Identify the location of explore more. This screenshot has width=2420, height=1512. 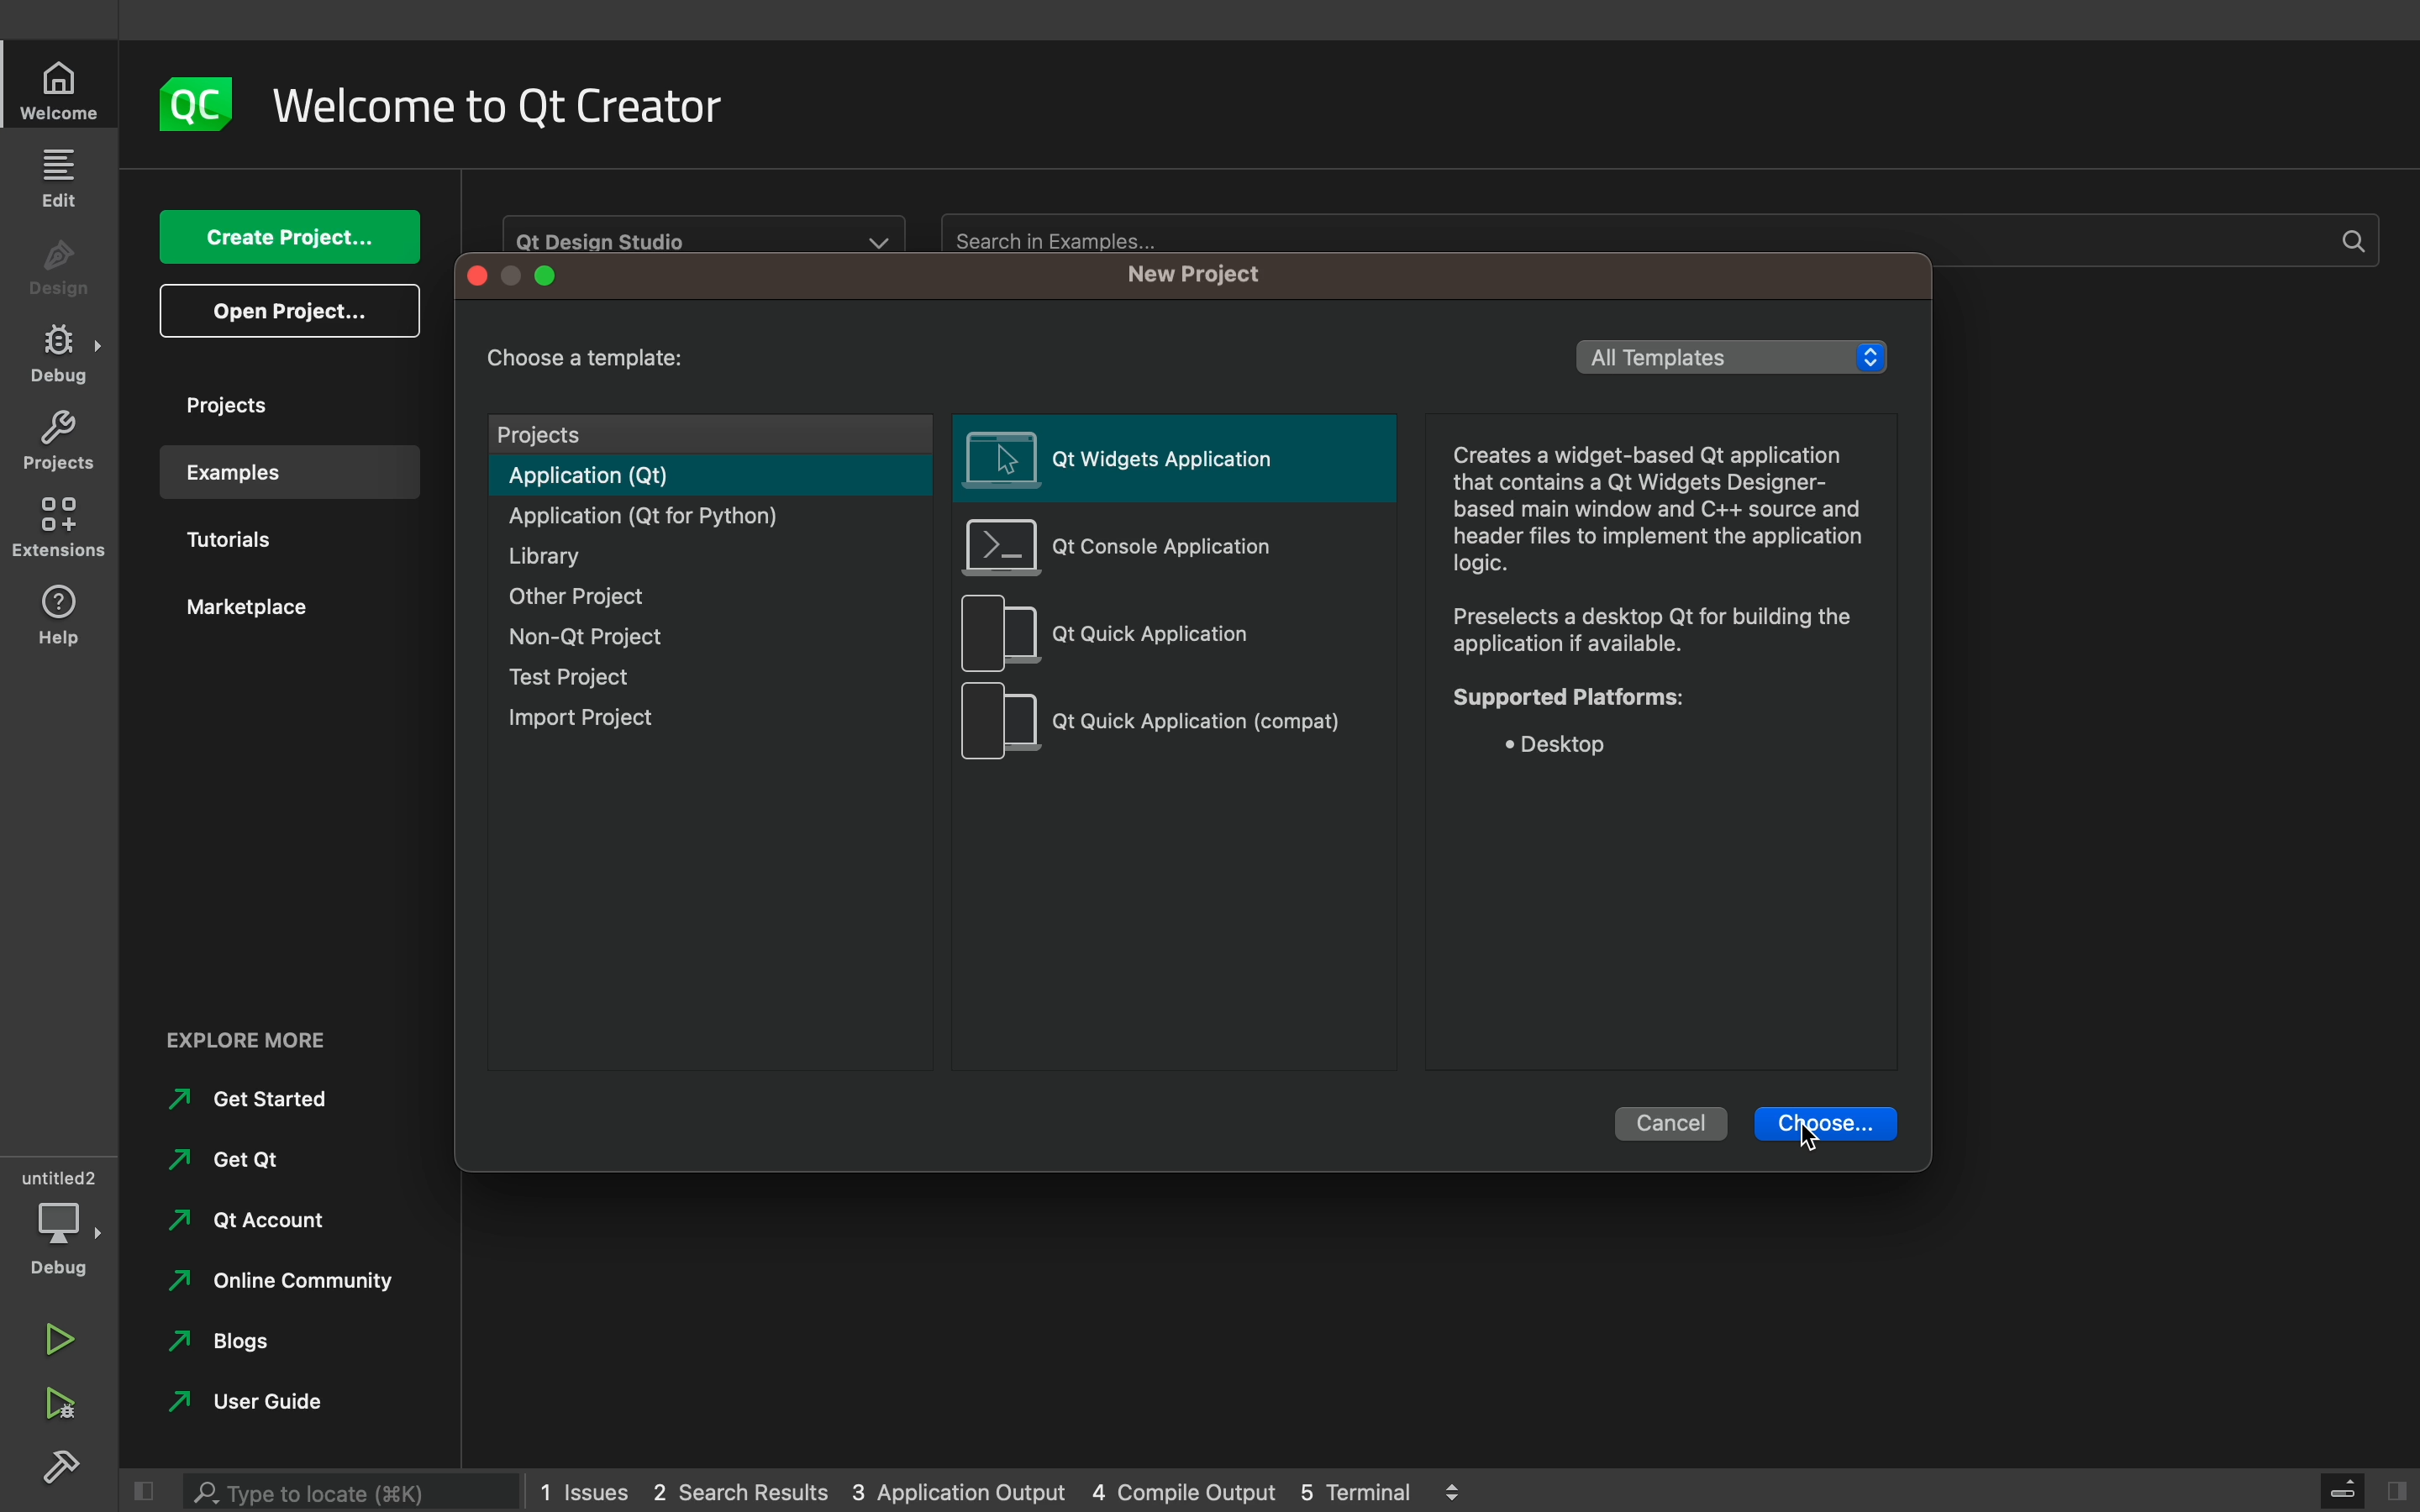
(262, 1038).